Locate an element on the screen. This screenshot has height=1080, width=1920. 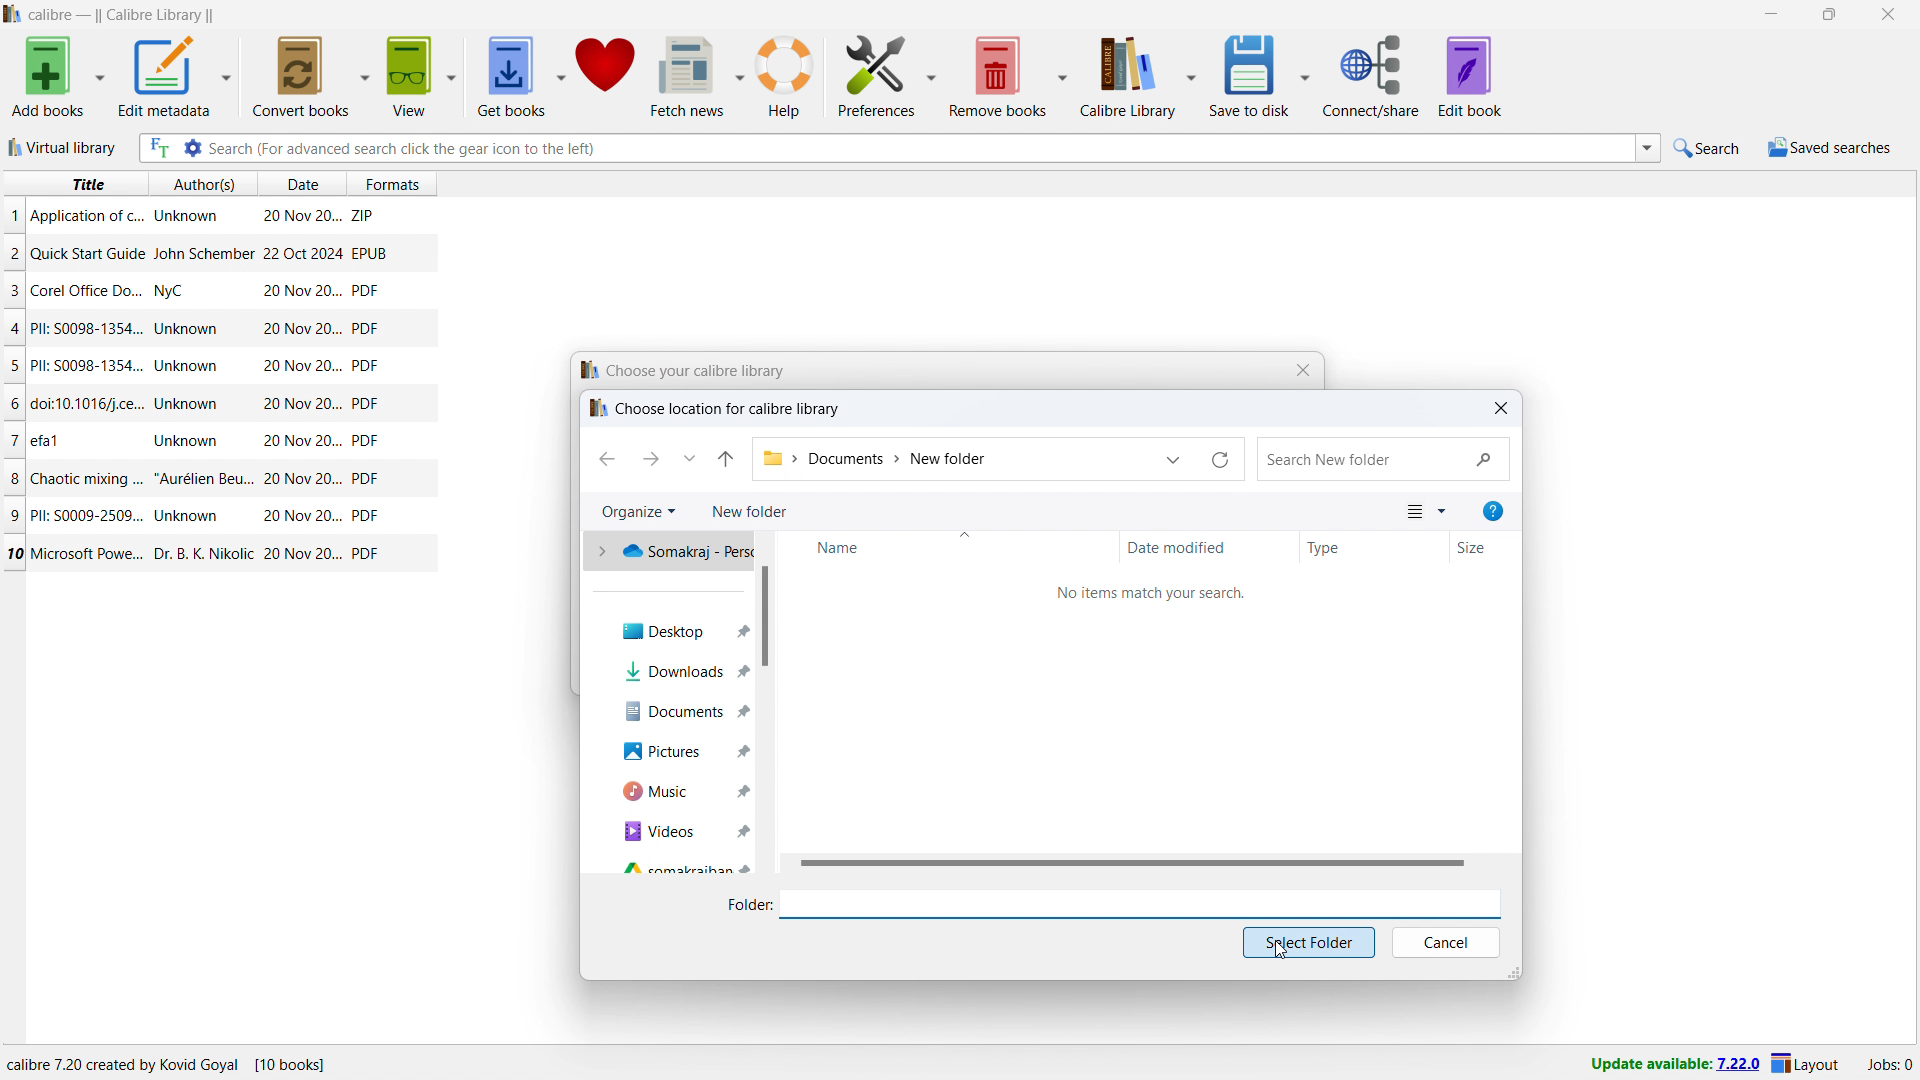
advanced search is located at coordinates (191, 148).